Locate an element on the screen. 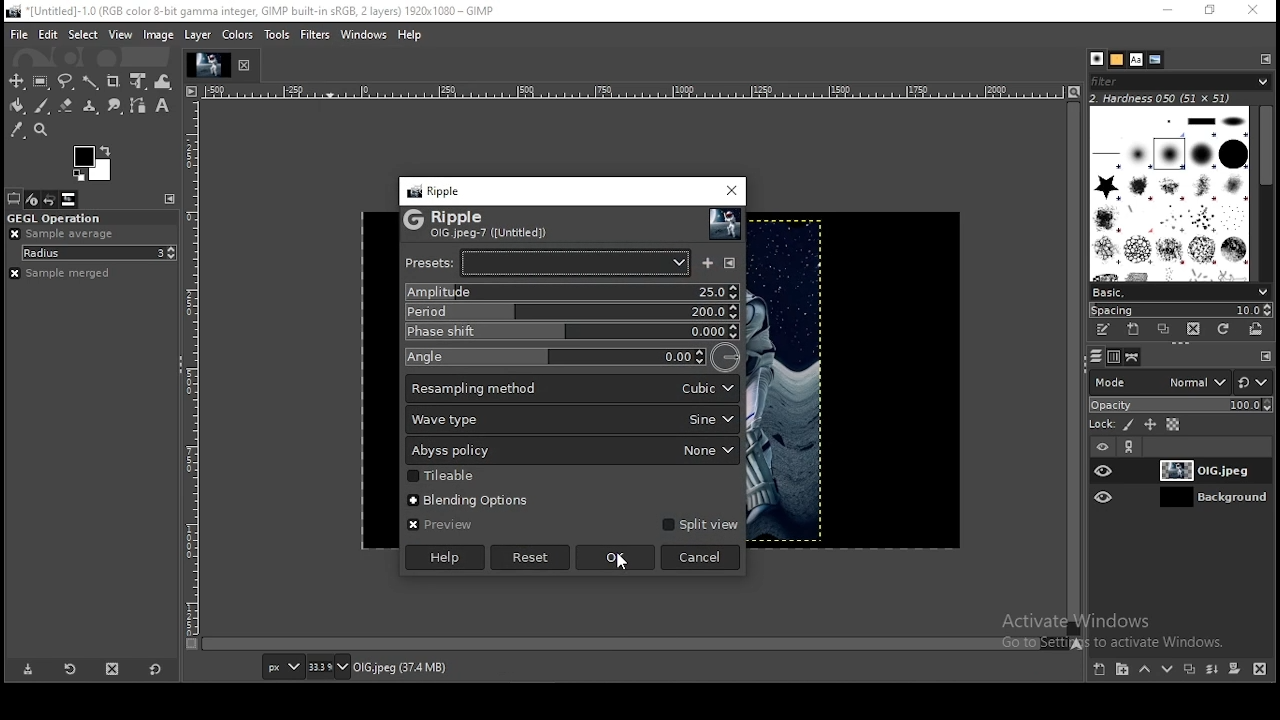 The height and width of the screenshot is (720, 1280). layers is located at coordinates (1096, 357).